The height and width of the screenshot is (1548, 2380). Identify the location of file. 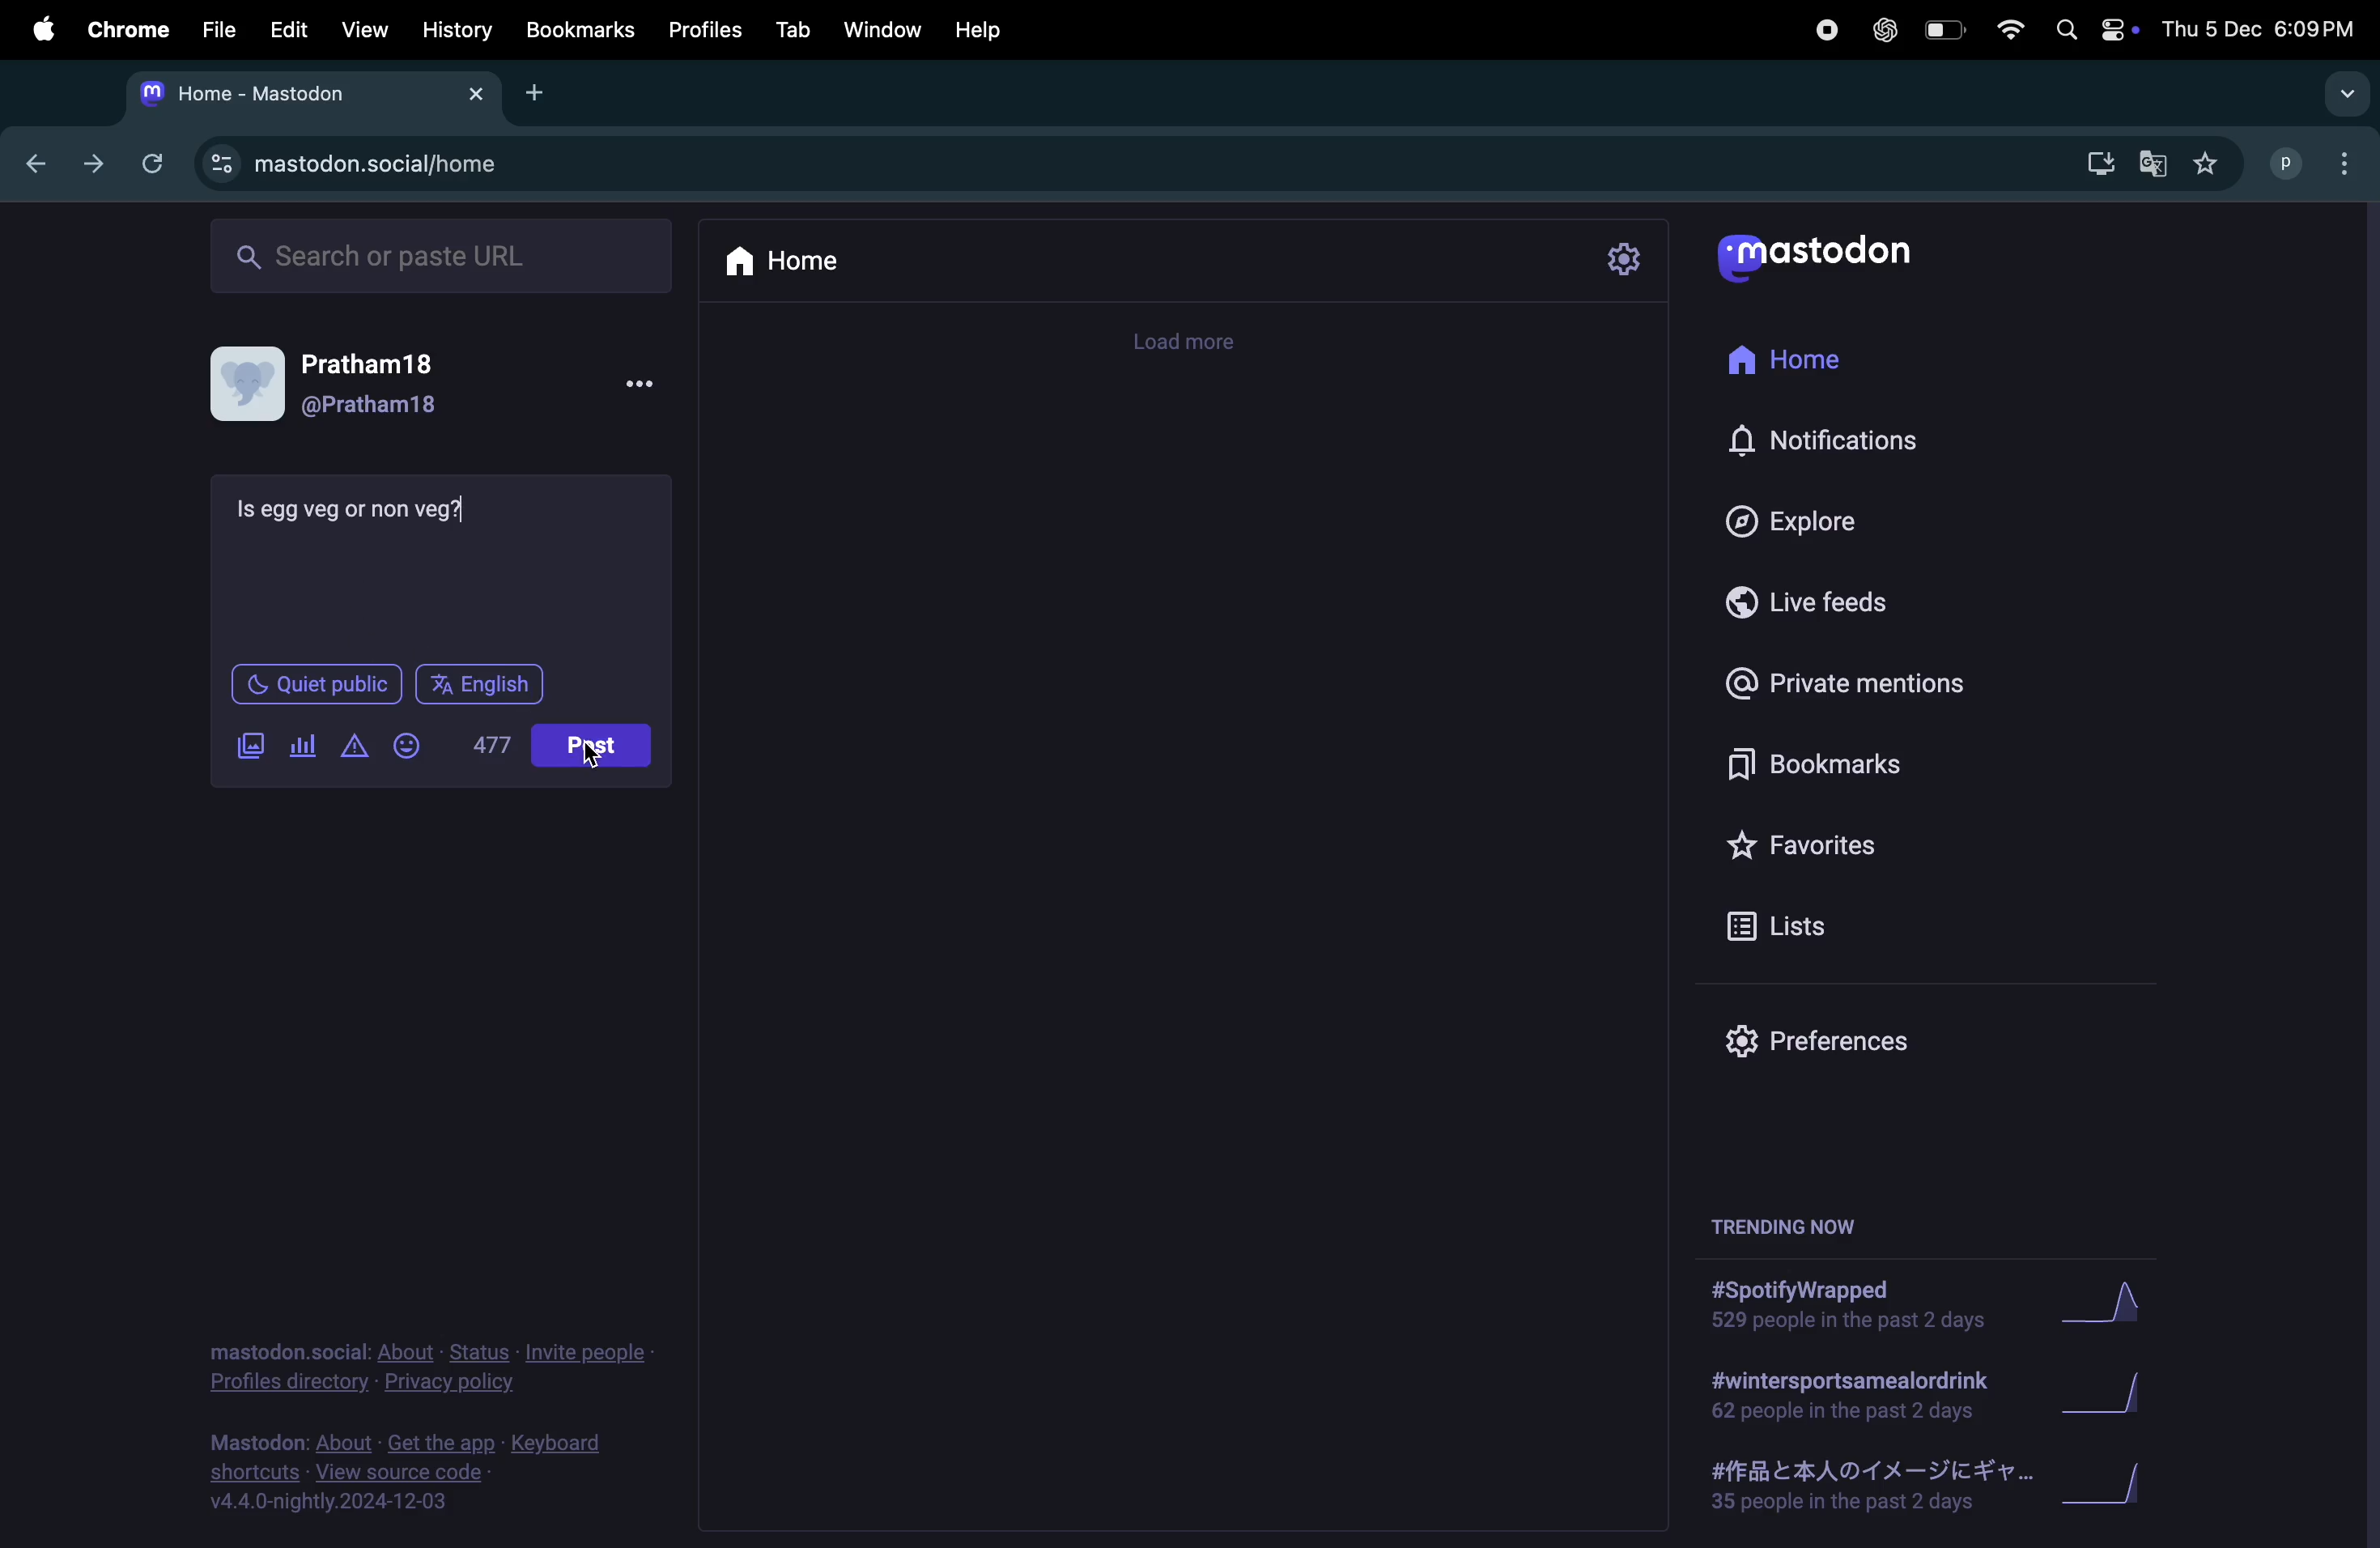
(219, 27).